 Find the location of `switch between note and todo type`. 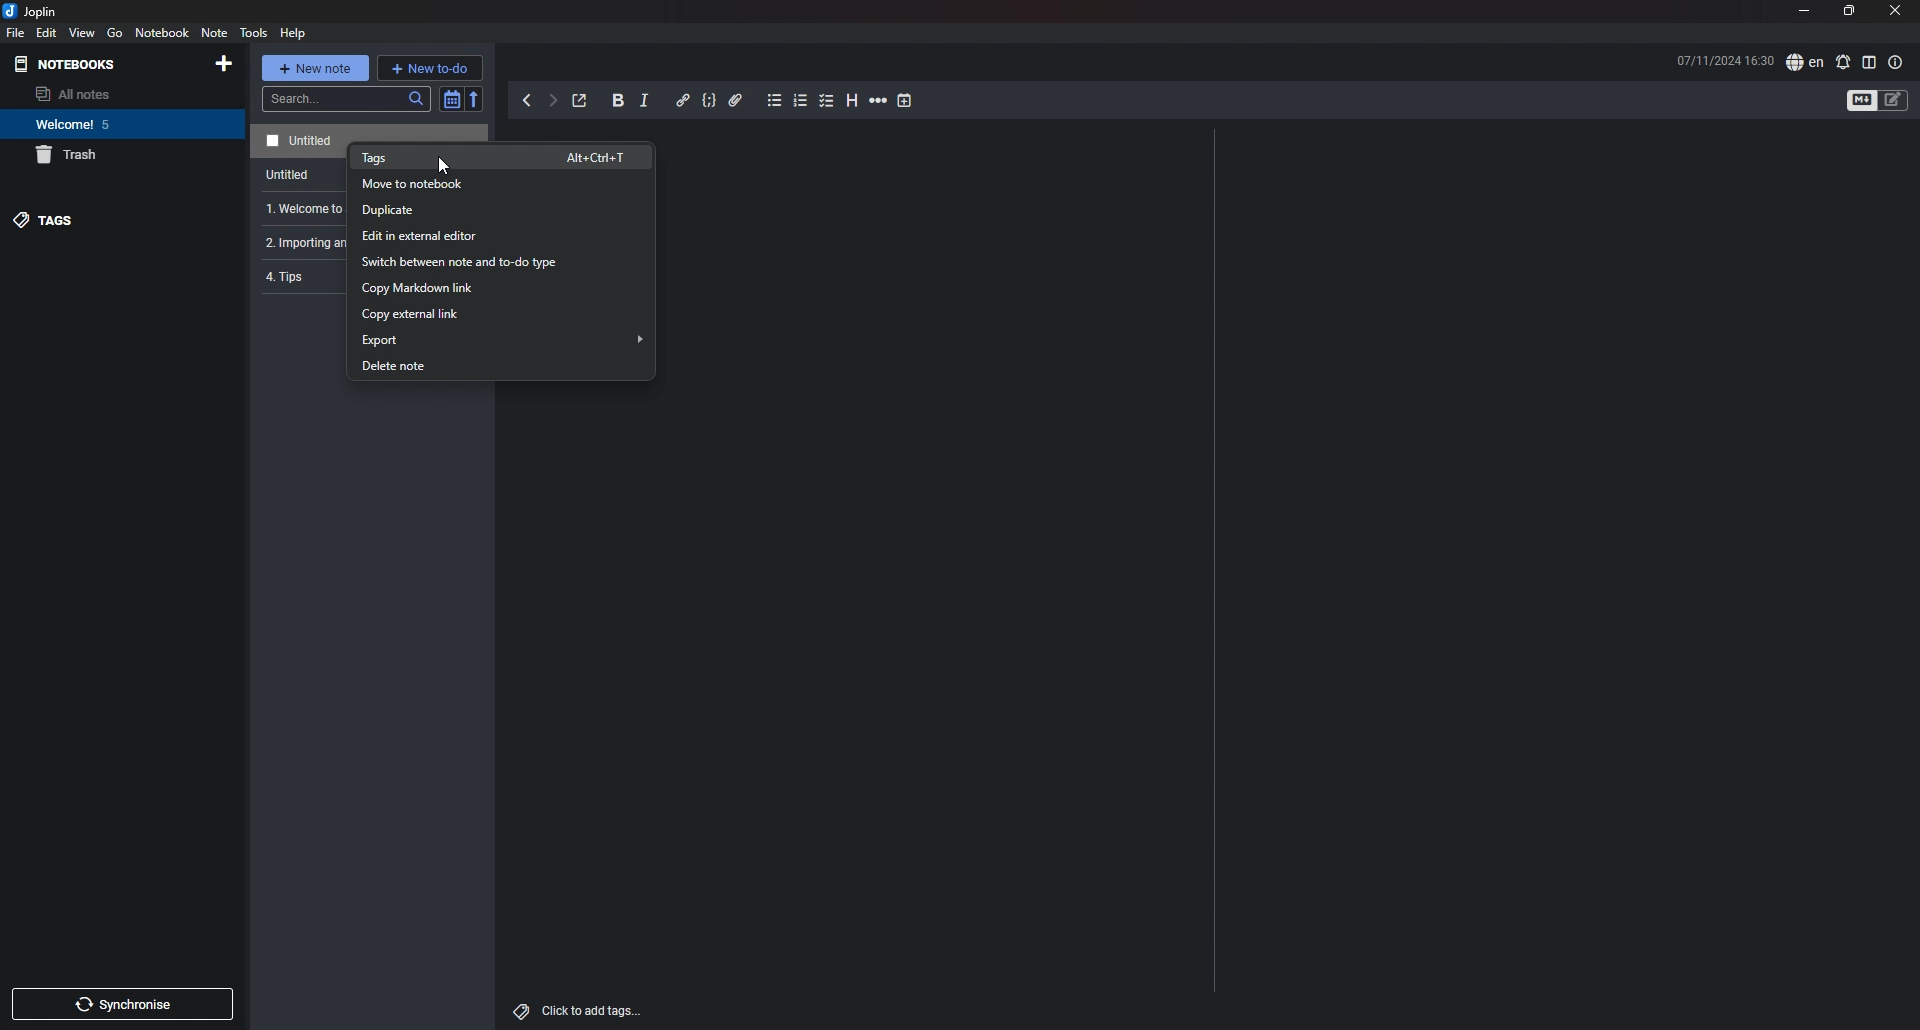

switch between note and todo type is located at coordinates (497, 261).